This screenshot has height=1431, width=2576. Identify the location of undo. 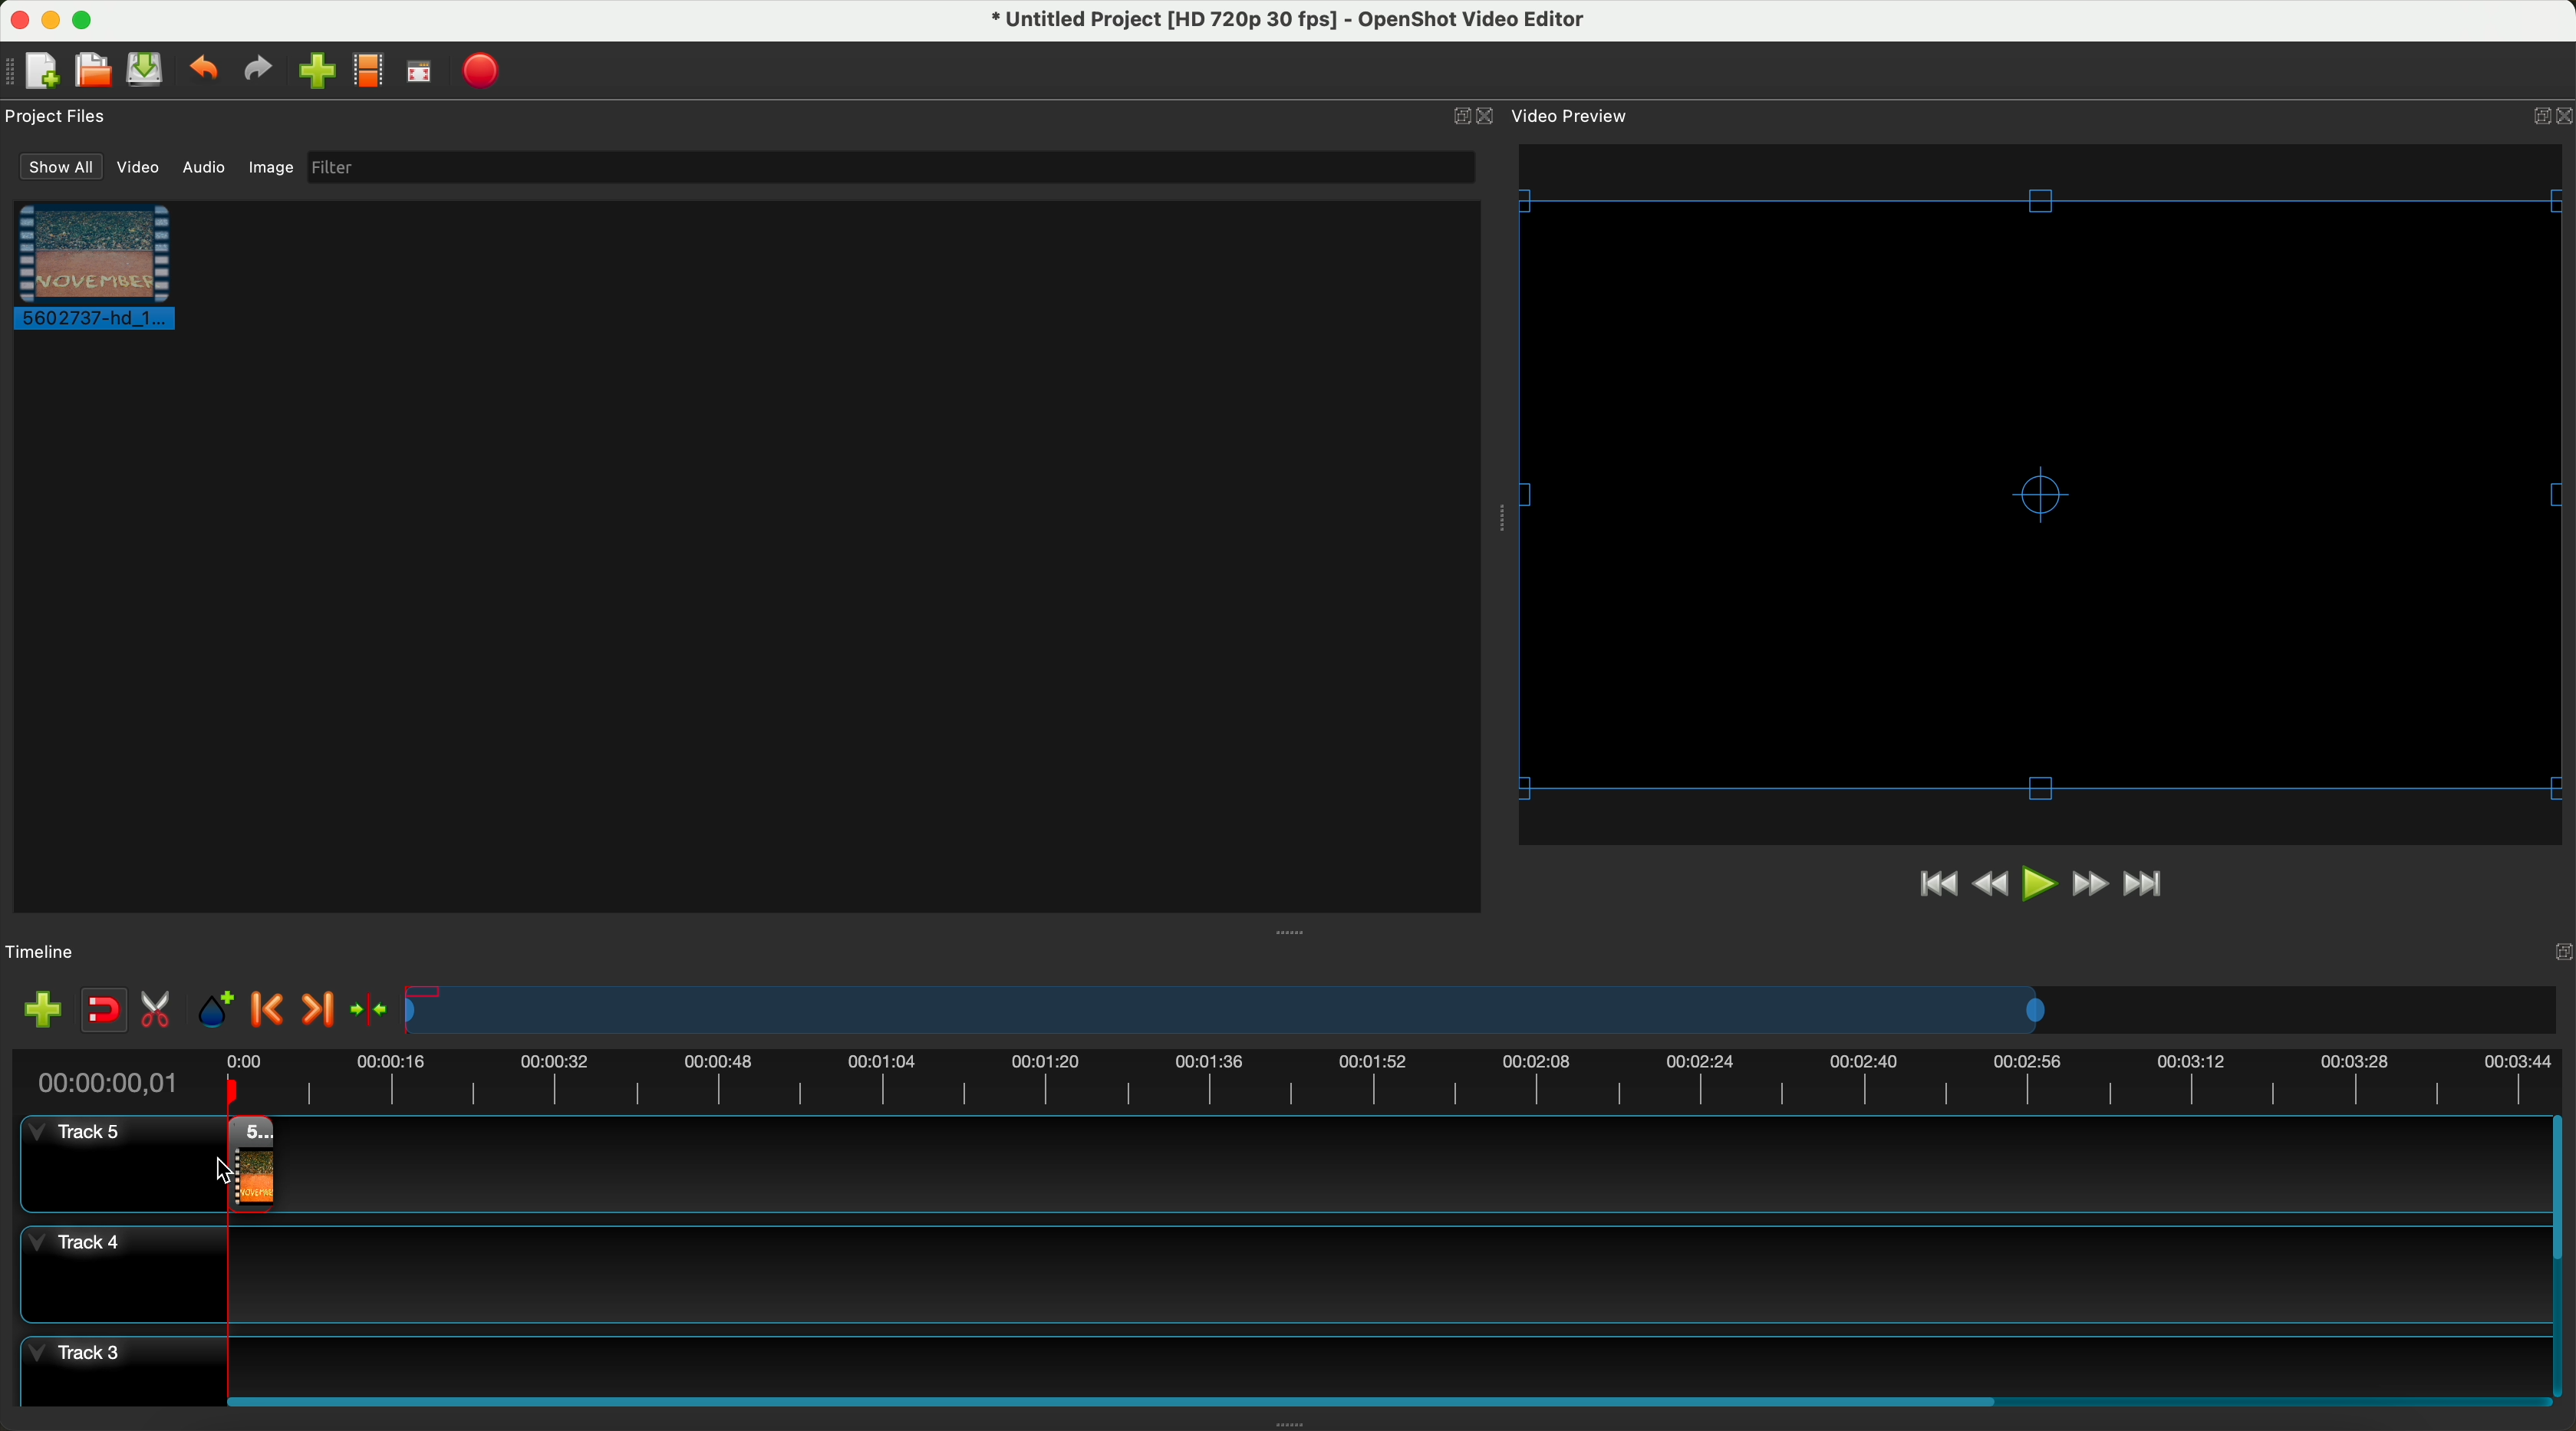
(205, 71).